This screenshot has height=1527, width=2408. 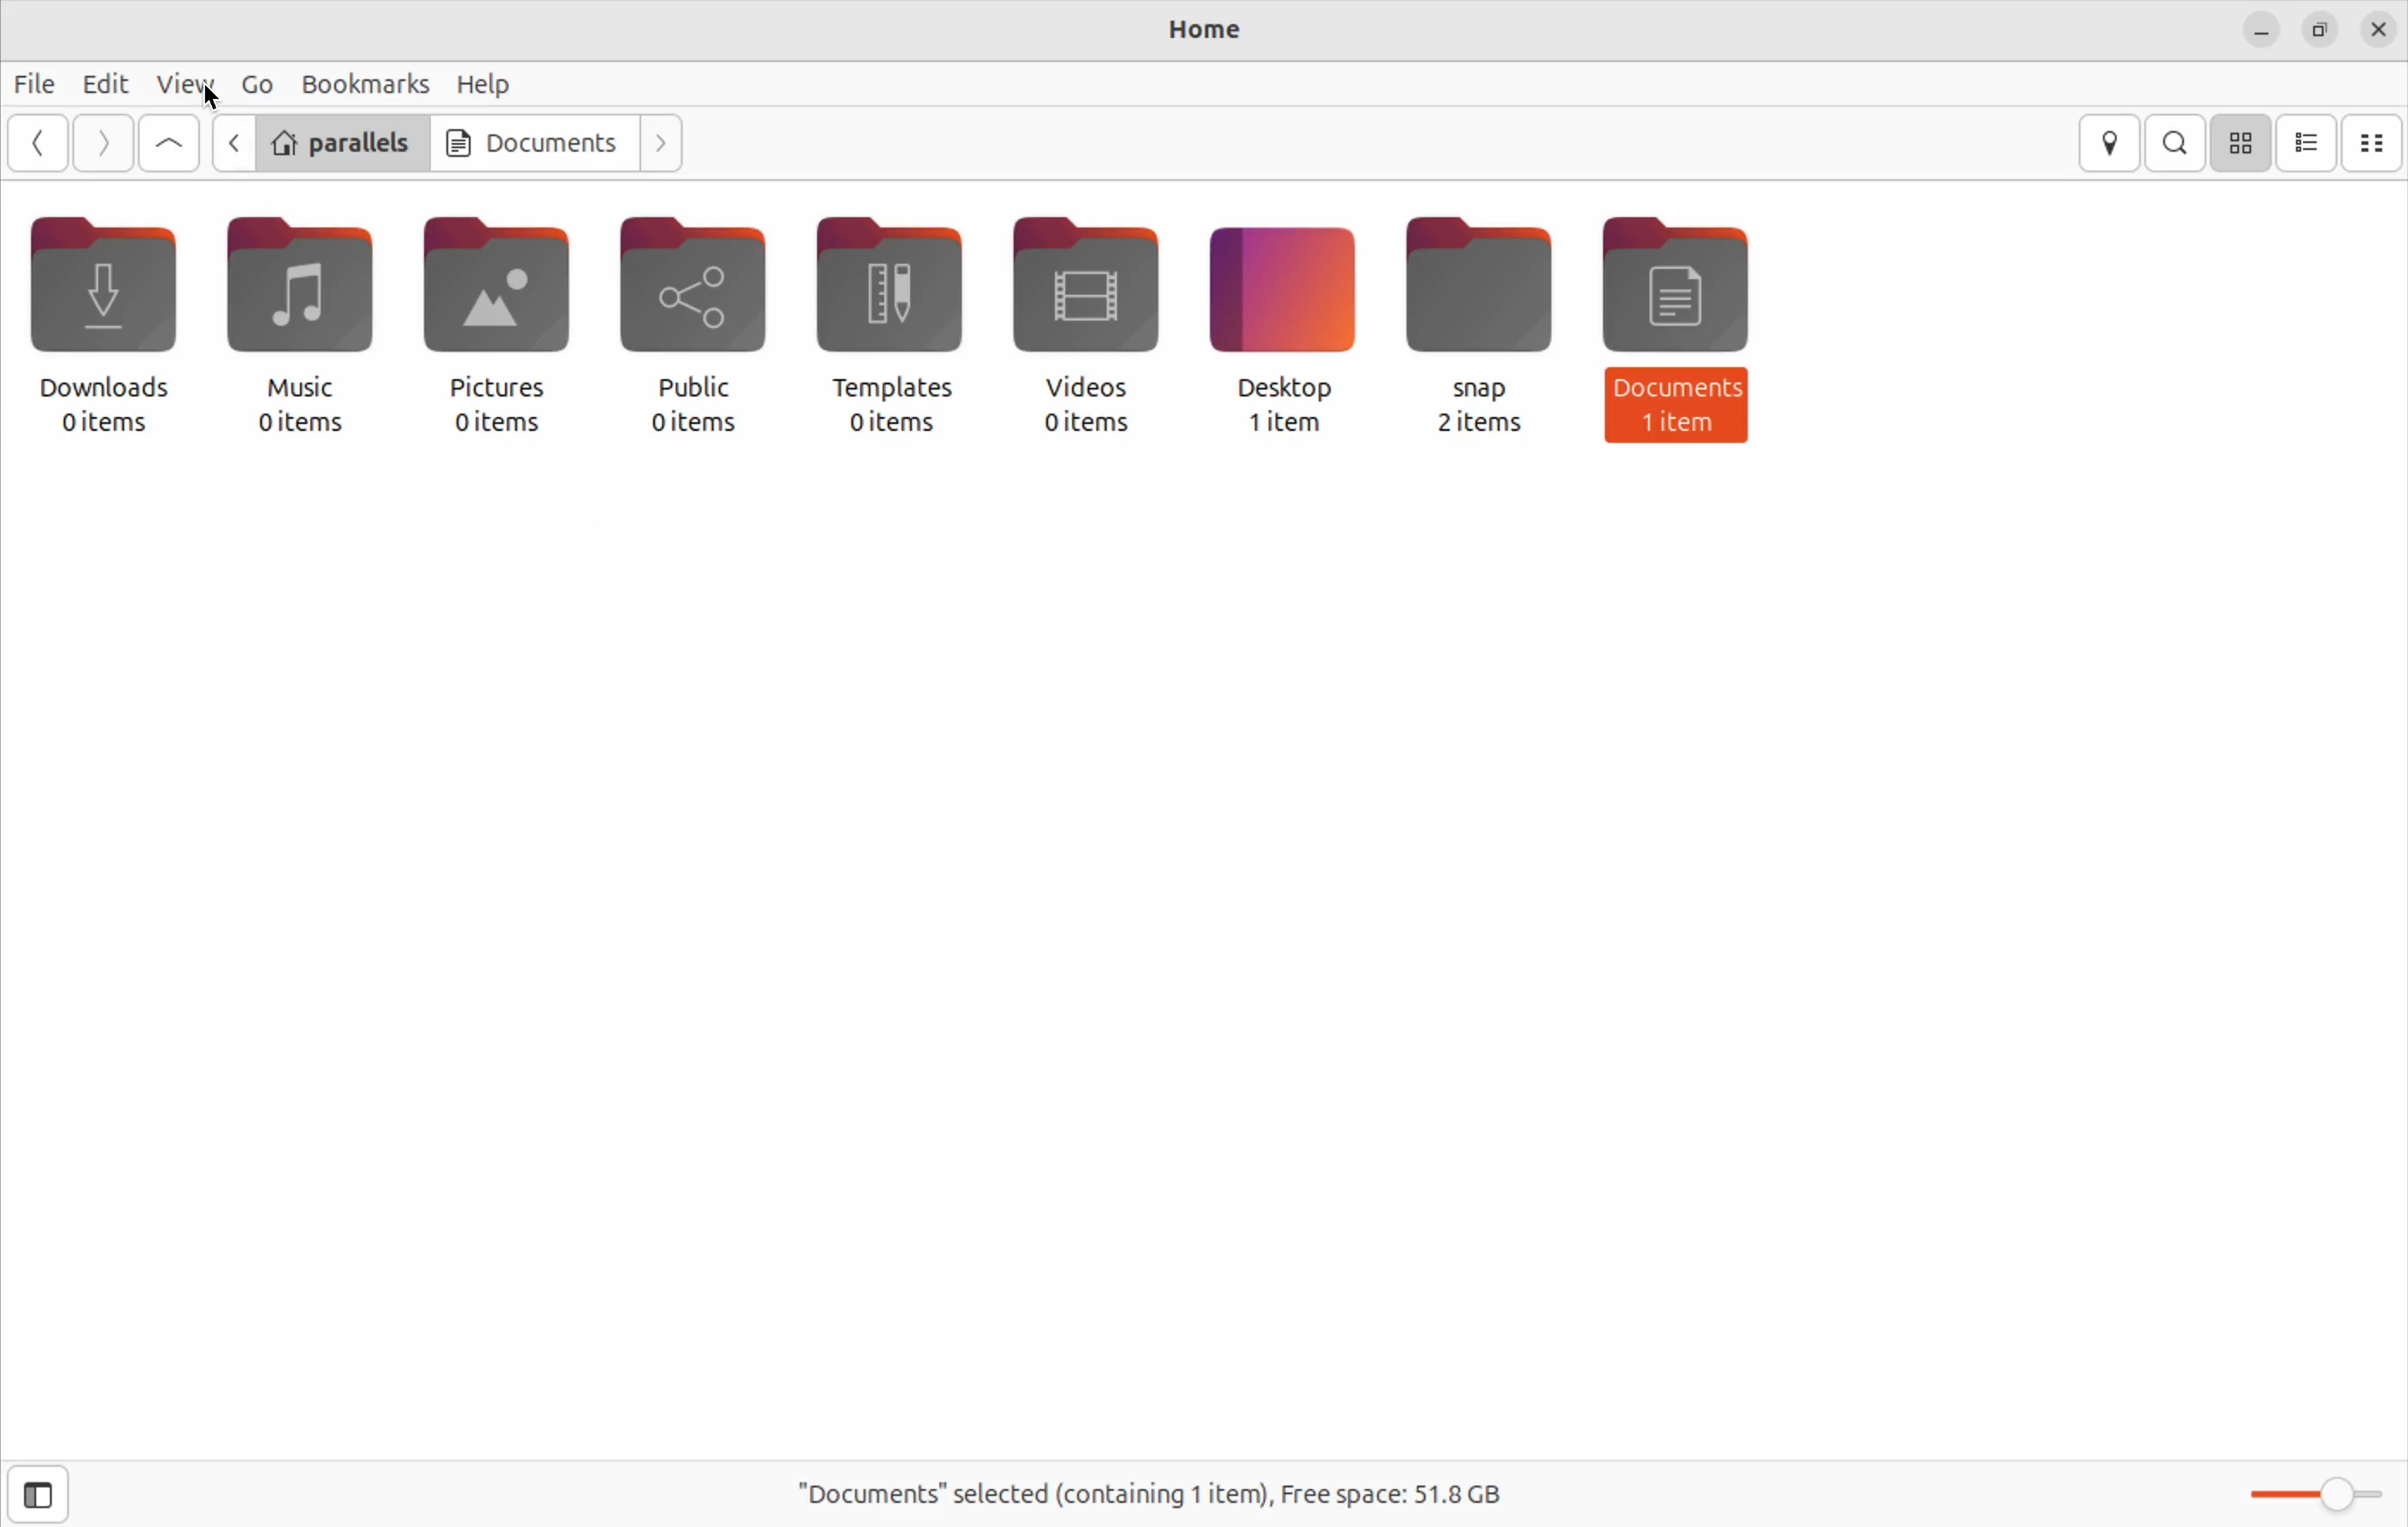 What do you see at coordinates (2323, 31) in the screenshot?
I see `resize` at bounding box center [2323, 31].